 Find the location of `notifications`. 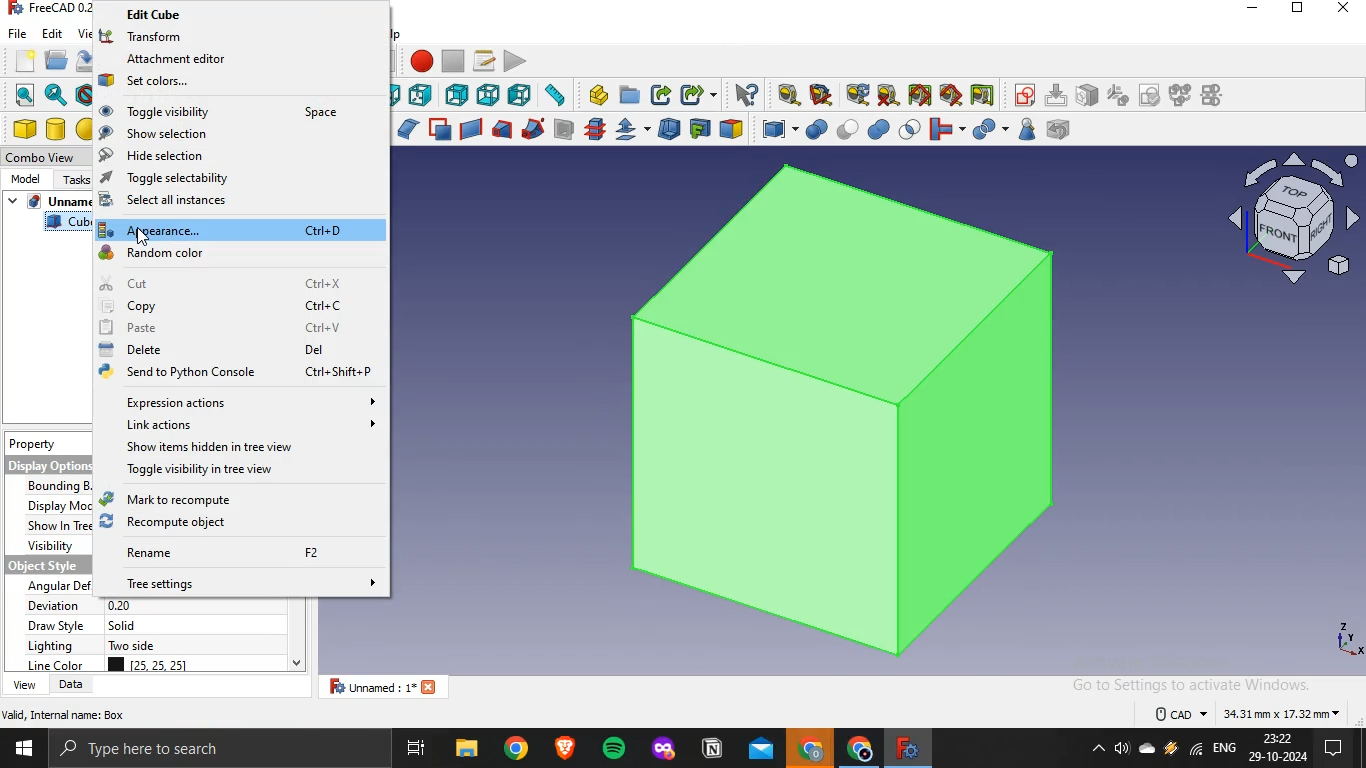

notifications is located at coordinates (1330, 750).